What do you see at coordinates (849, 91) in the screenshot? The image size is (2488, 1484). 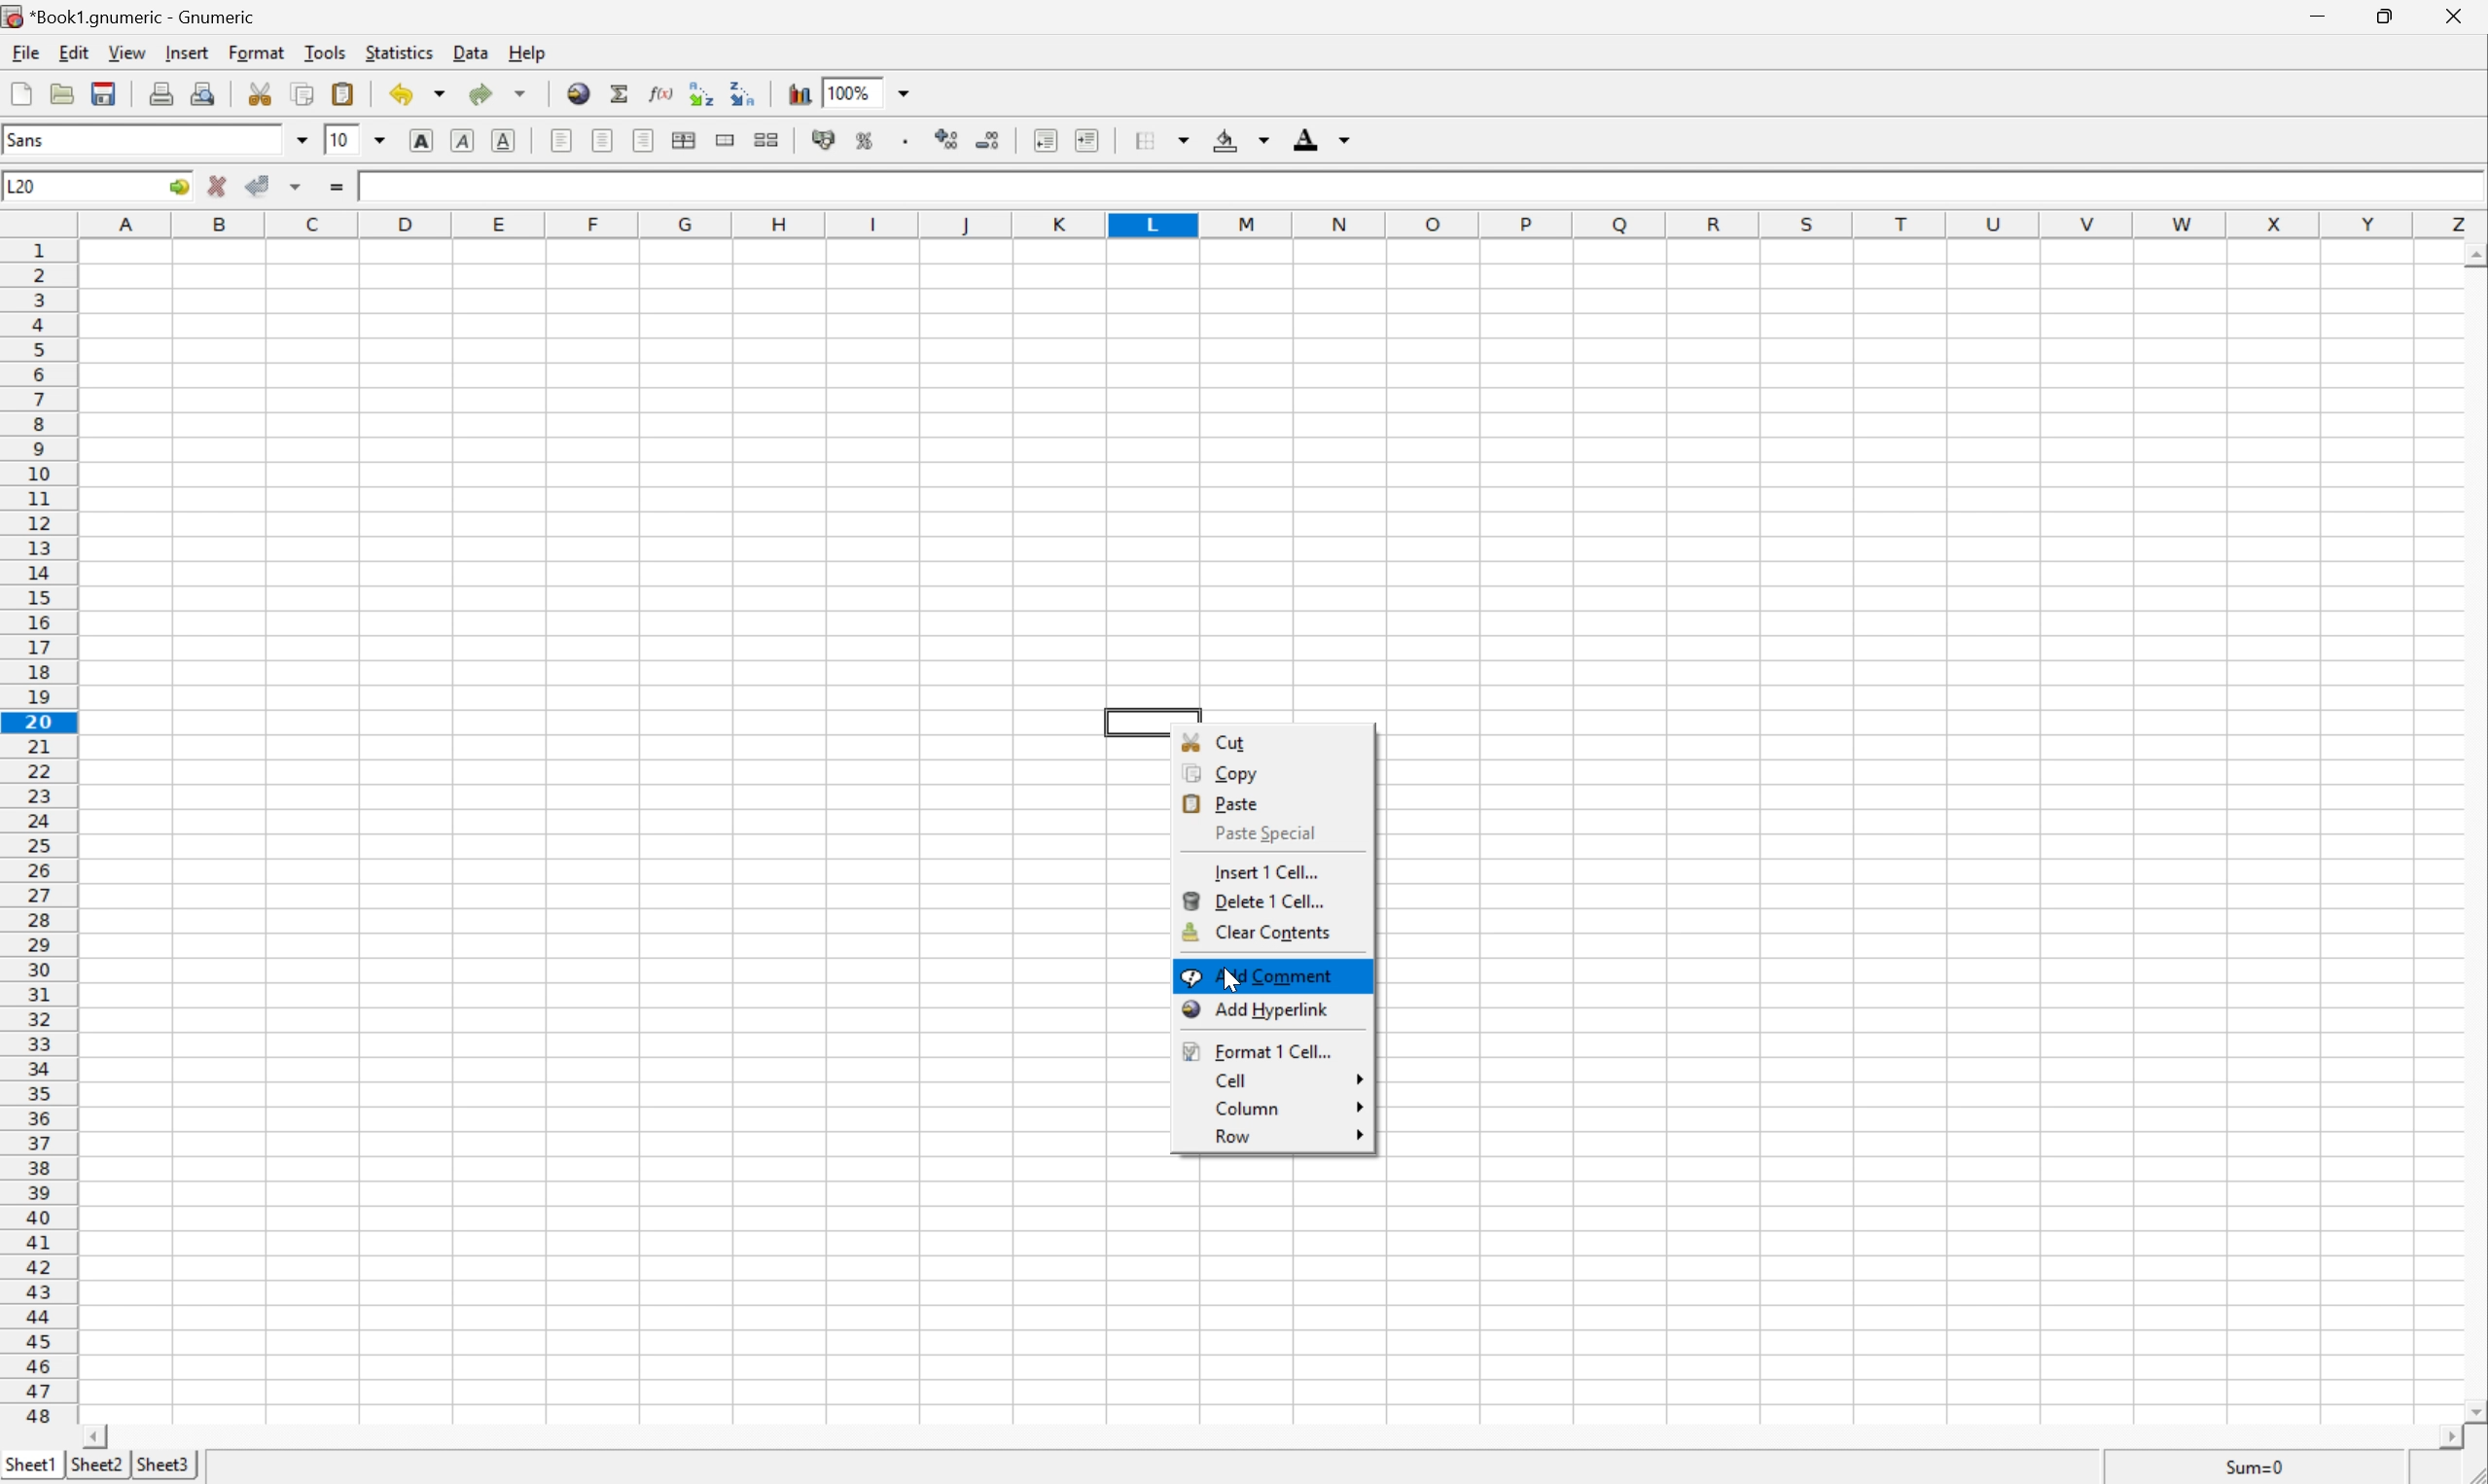 I see `100%` at bounding box center [849, 91].